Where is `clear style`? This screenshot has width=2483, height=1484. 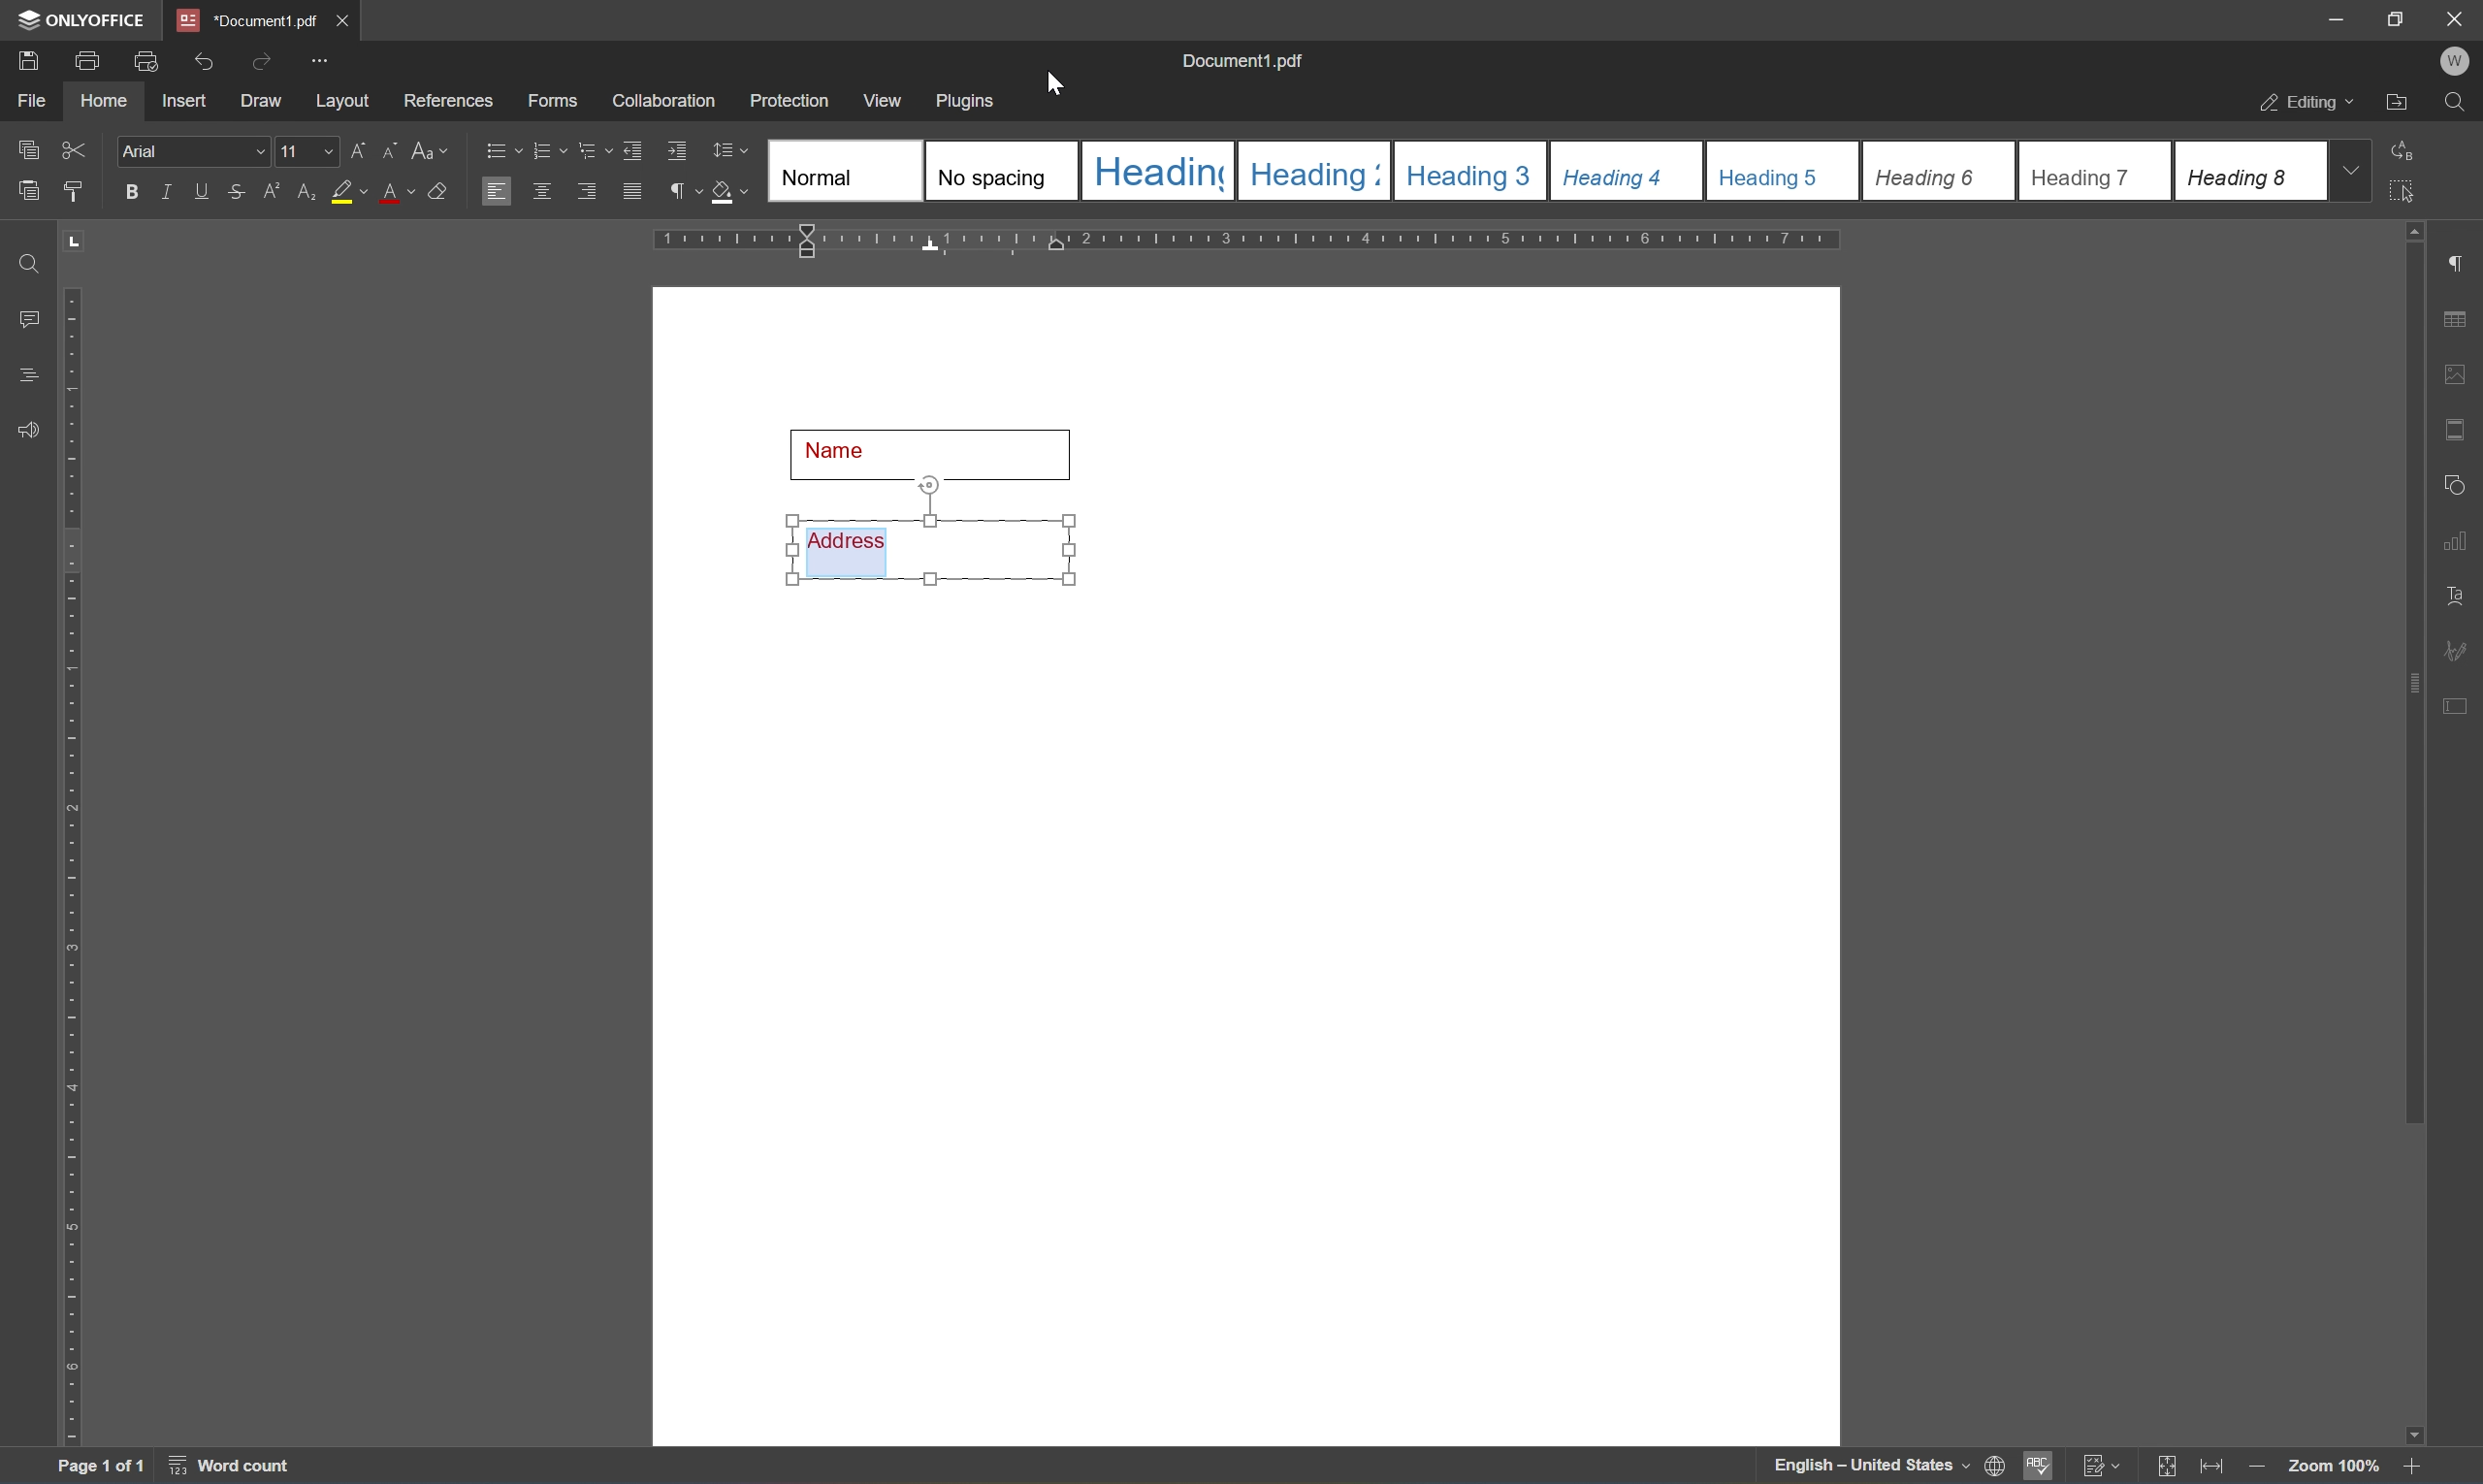
clear style is located at coordinates (443, 193).